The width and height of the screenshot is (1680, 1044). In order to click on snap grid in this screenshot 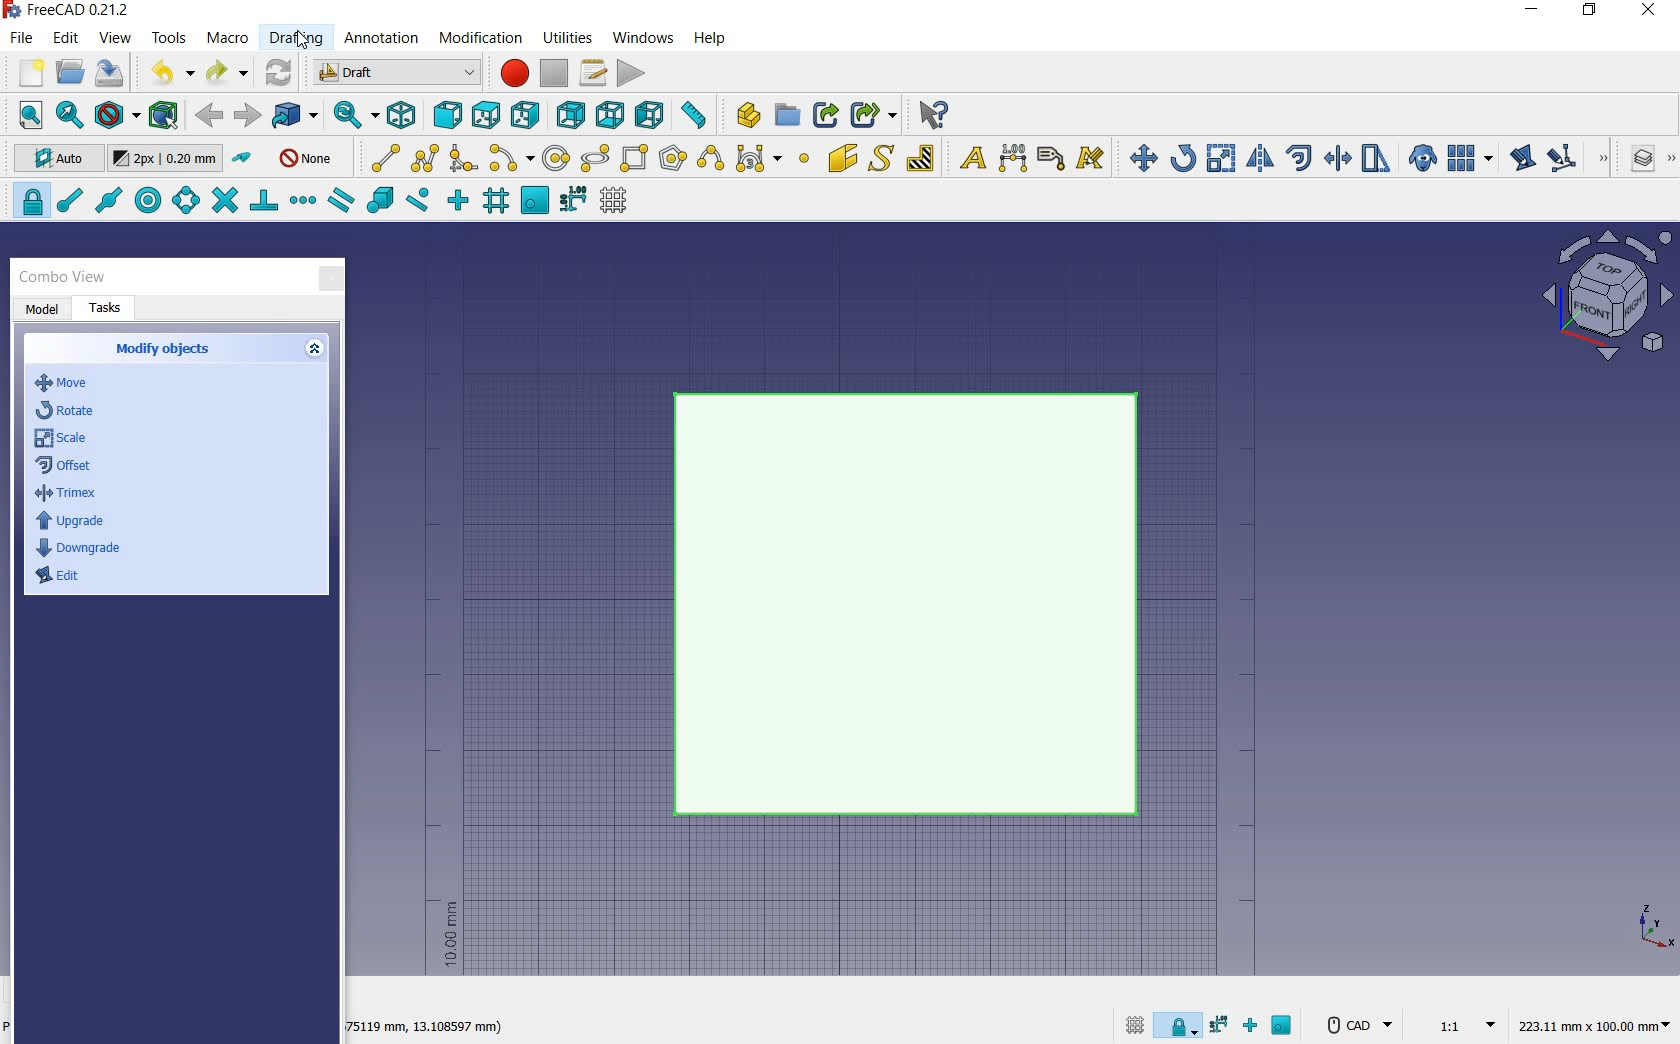, I will do `click(494, 203)`.